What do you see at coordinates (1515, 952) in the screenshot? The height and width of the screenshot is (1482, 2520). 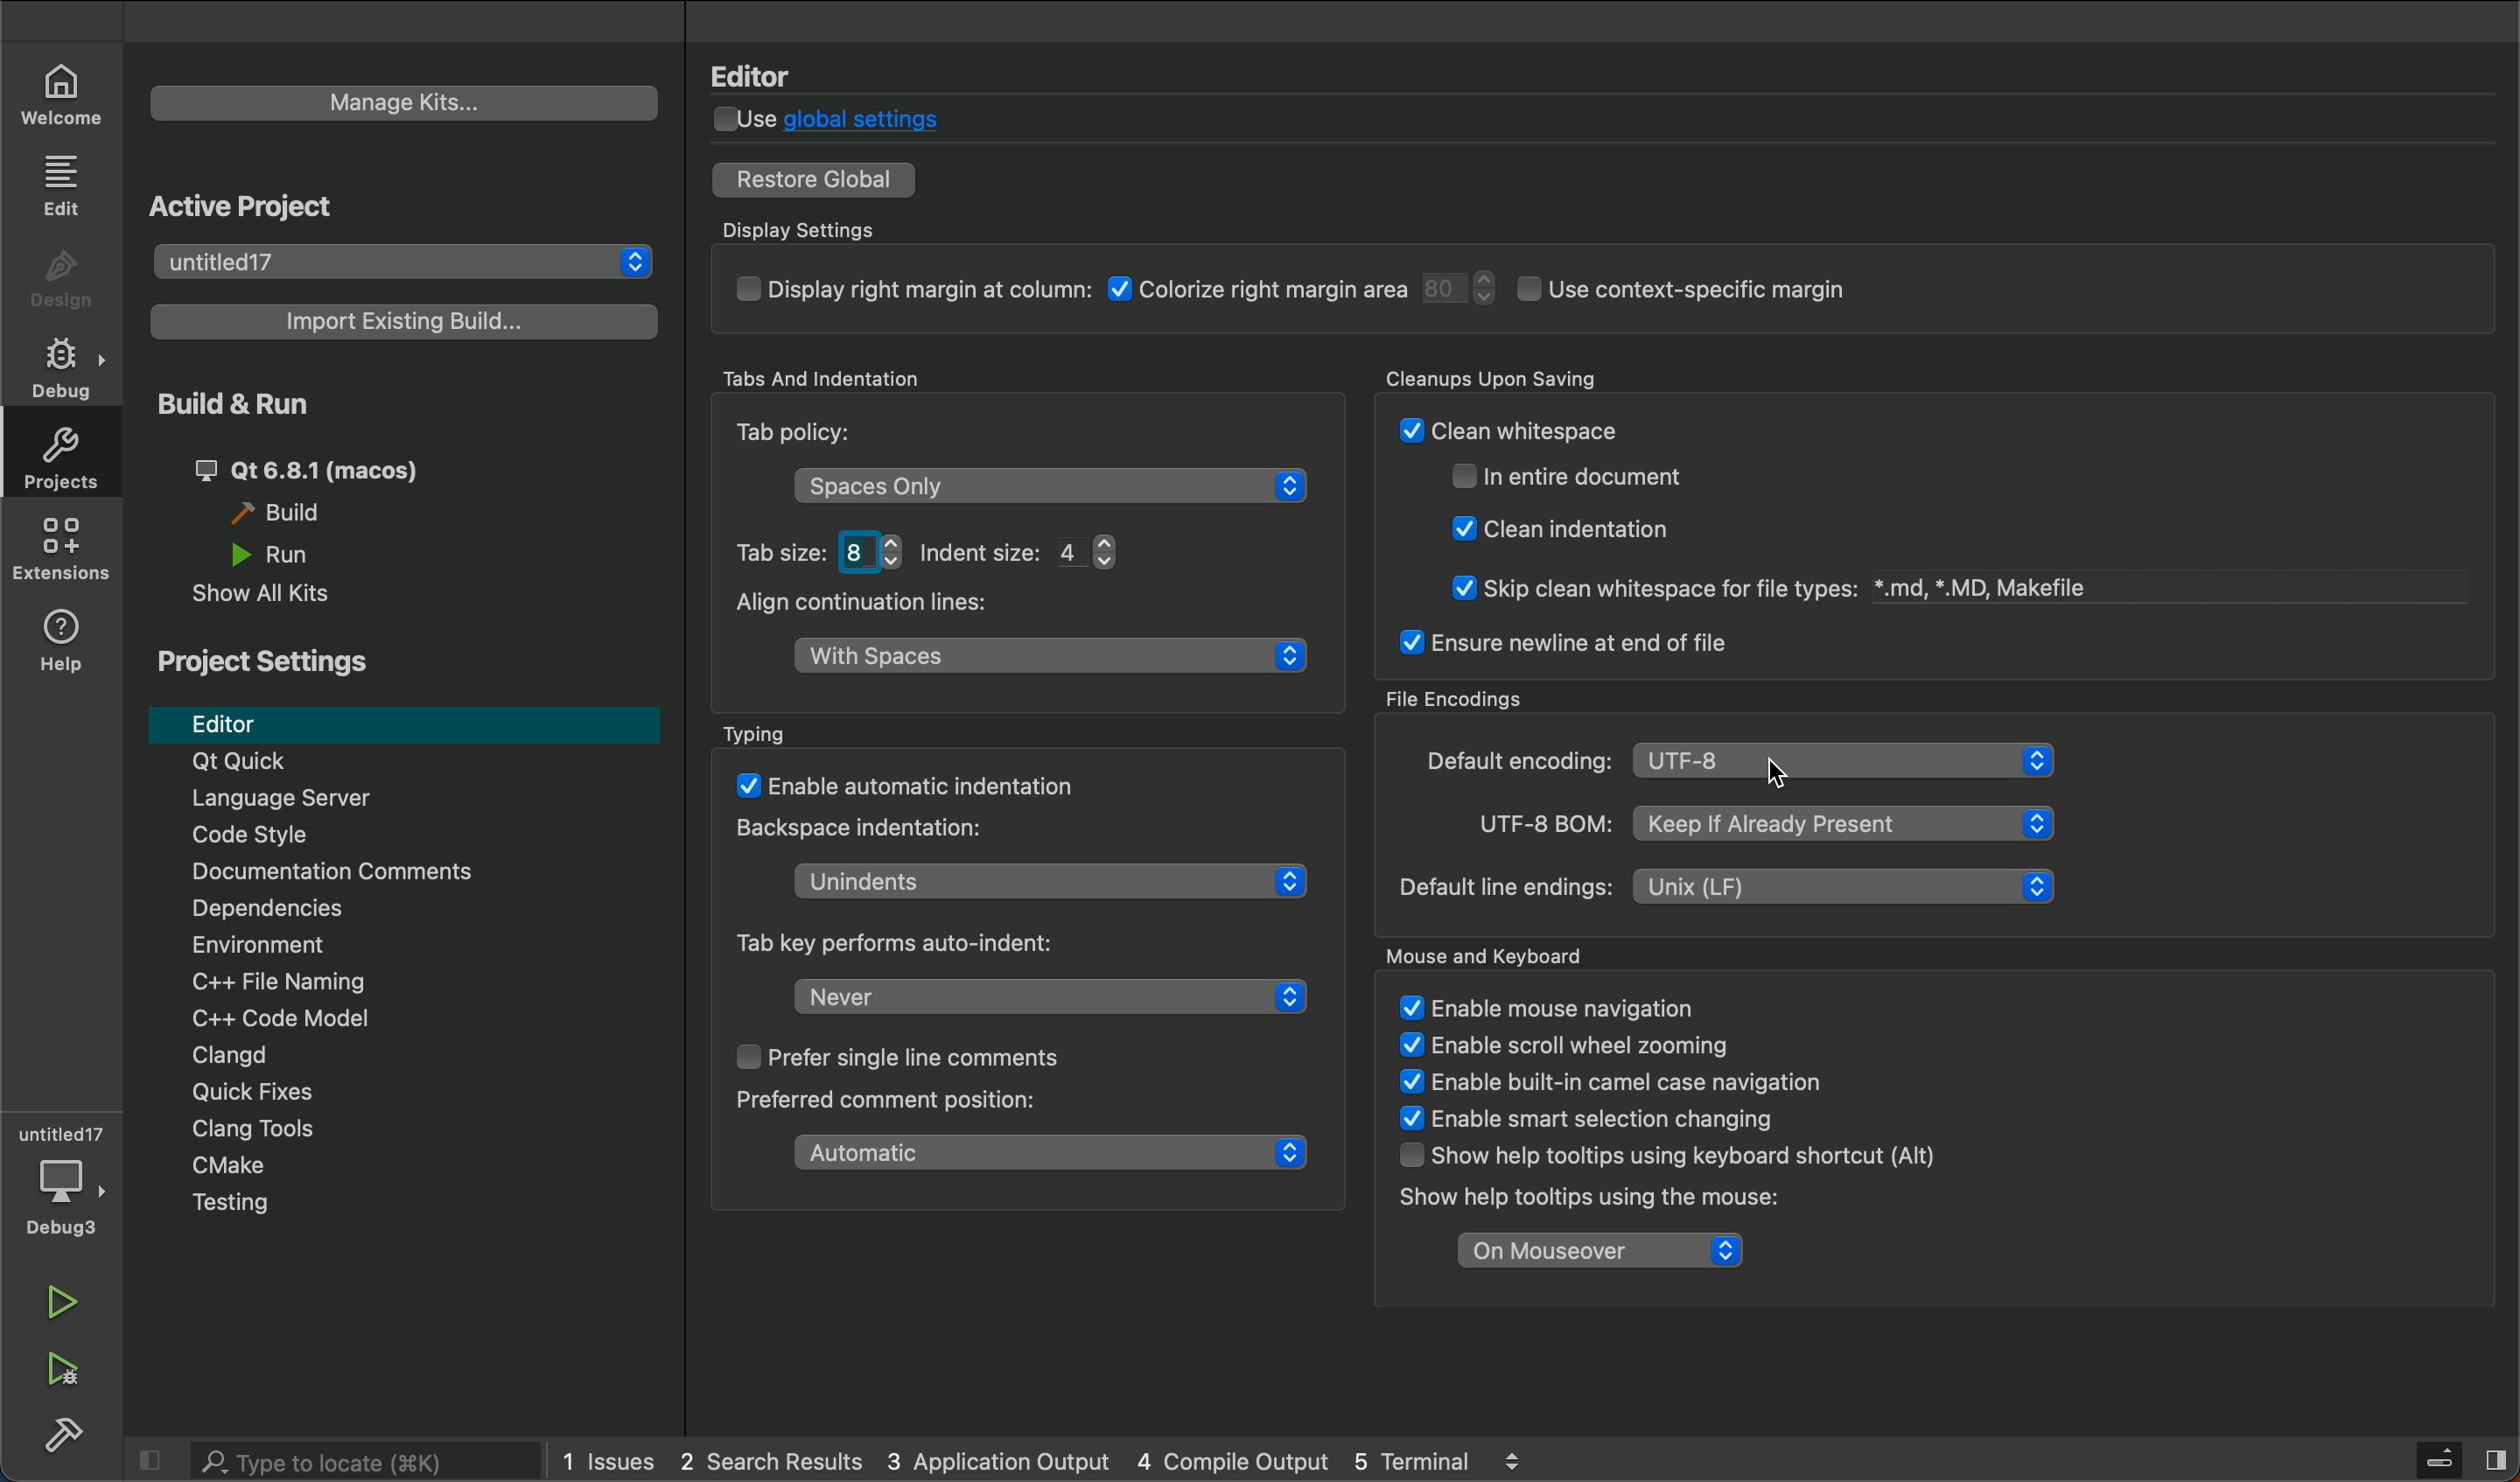 I see `Mouse ad Keyboard` at bounding box center [1515, 952].